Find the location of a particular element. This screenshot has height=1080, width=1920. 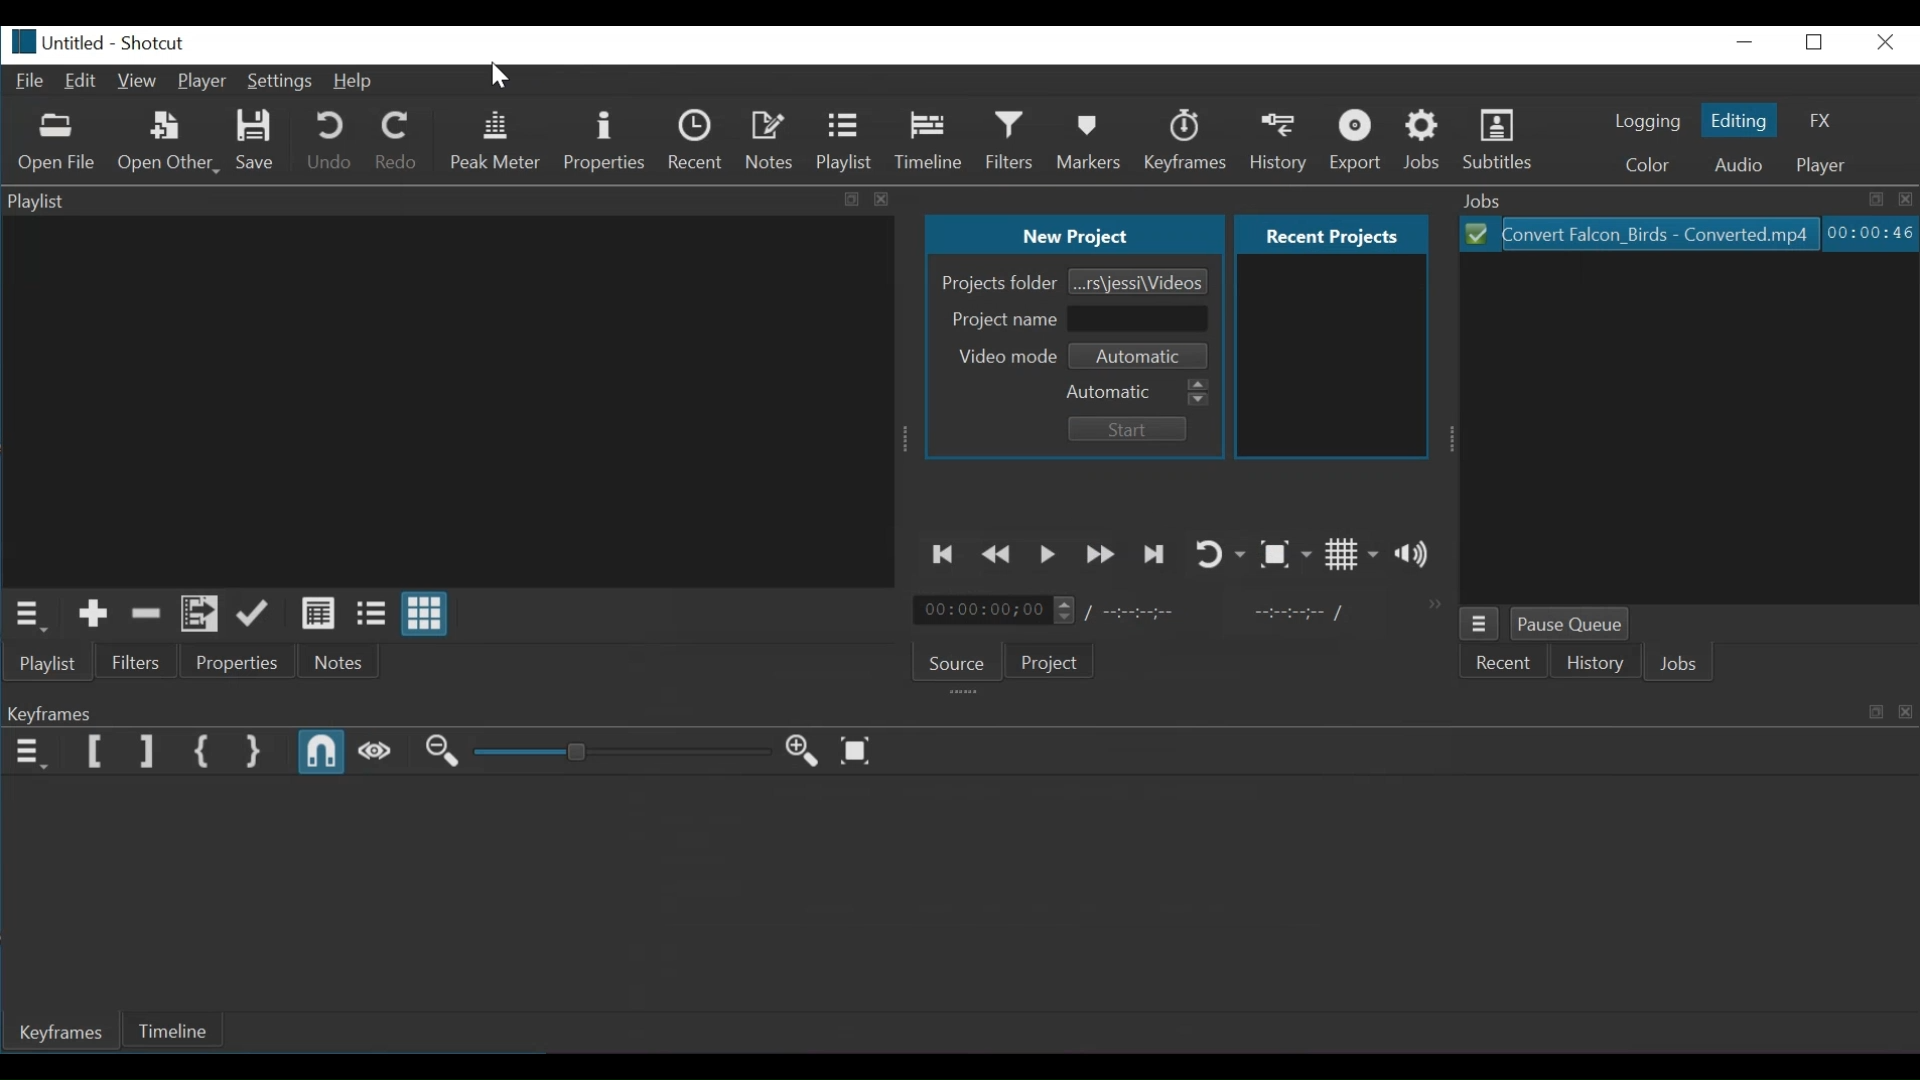

Zoom Keyframe to fit  is located at coordinates (861, 753).